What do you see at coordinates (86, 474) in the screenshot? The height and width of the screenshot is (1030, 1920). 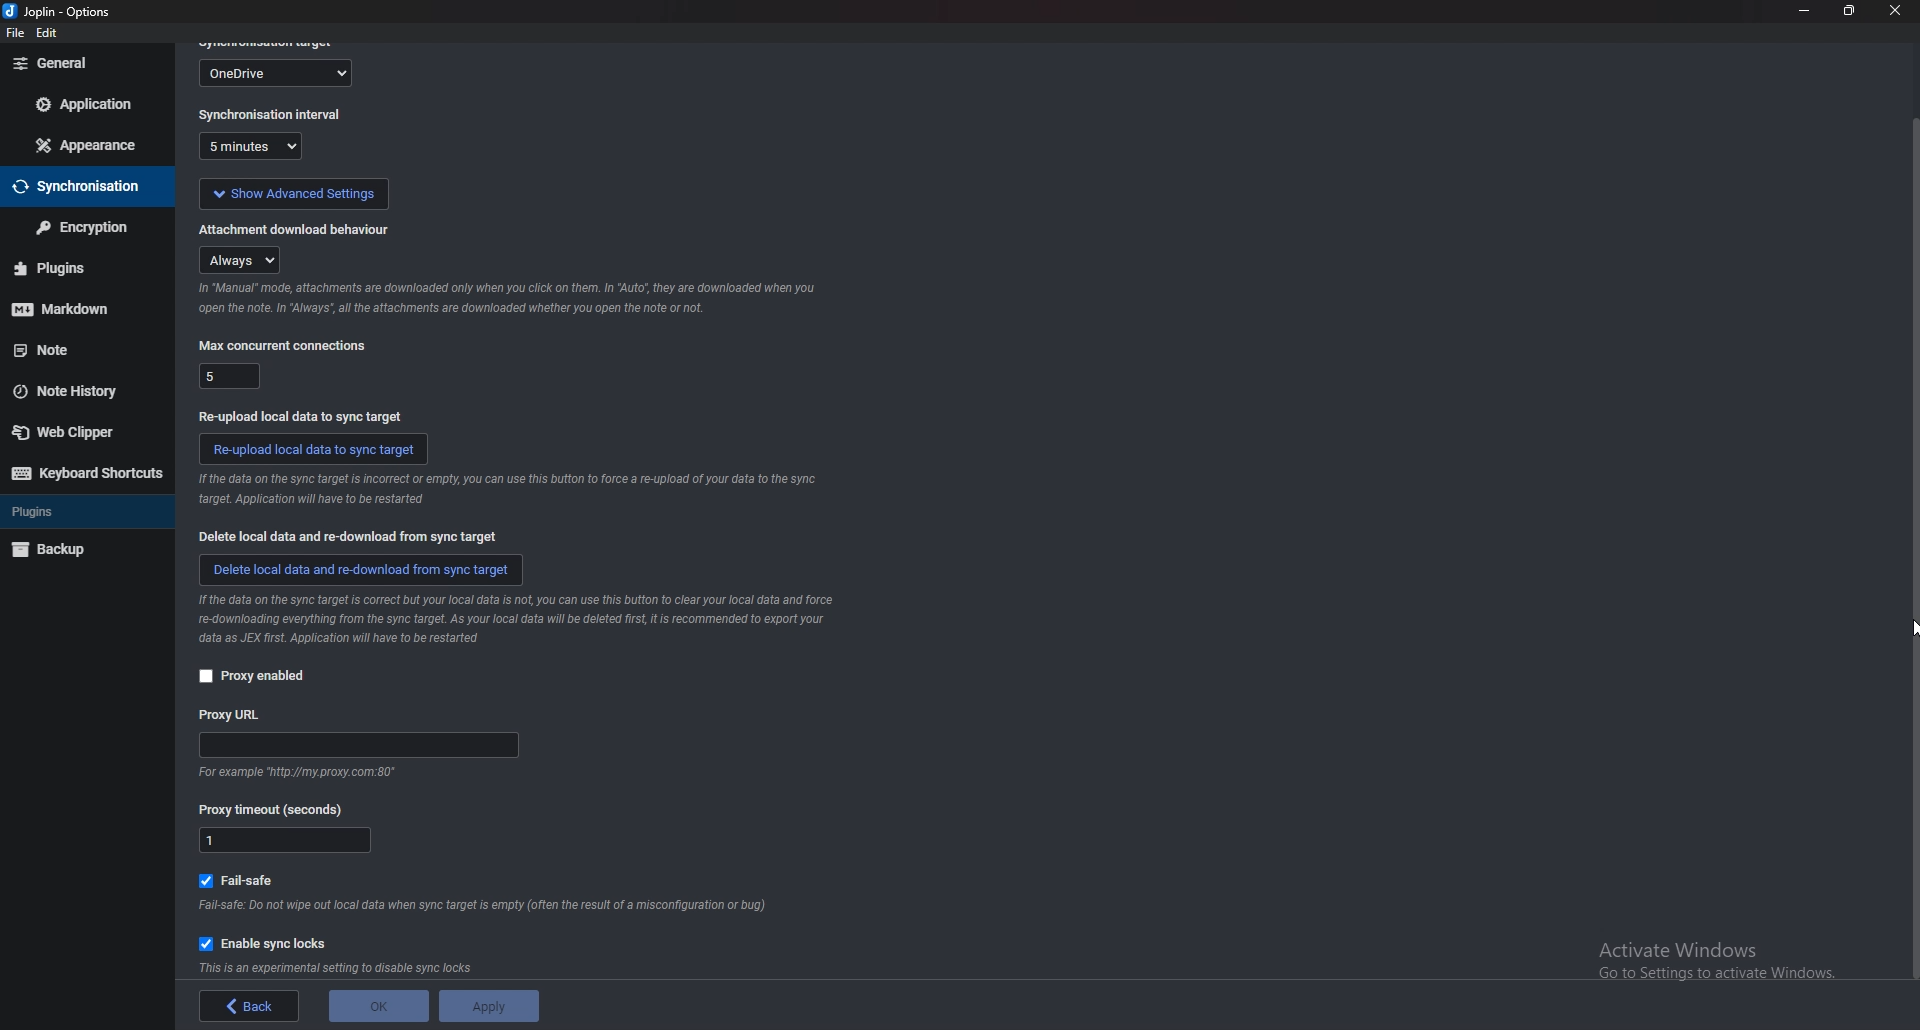 I see `keyboard shortcuts` at bounding box center [86, 474].